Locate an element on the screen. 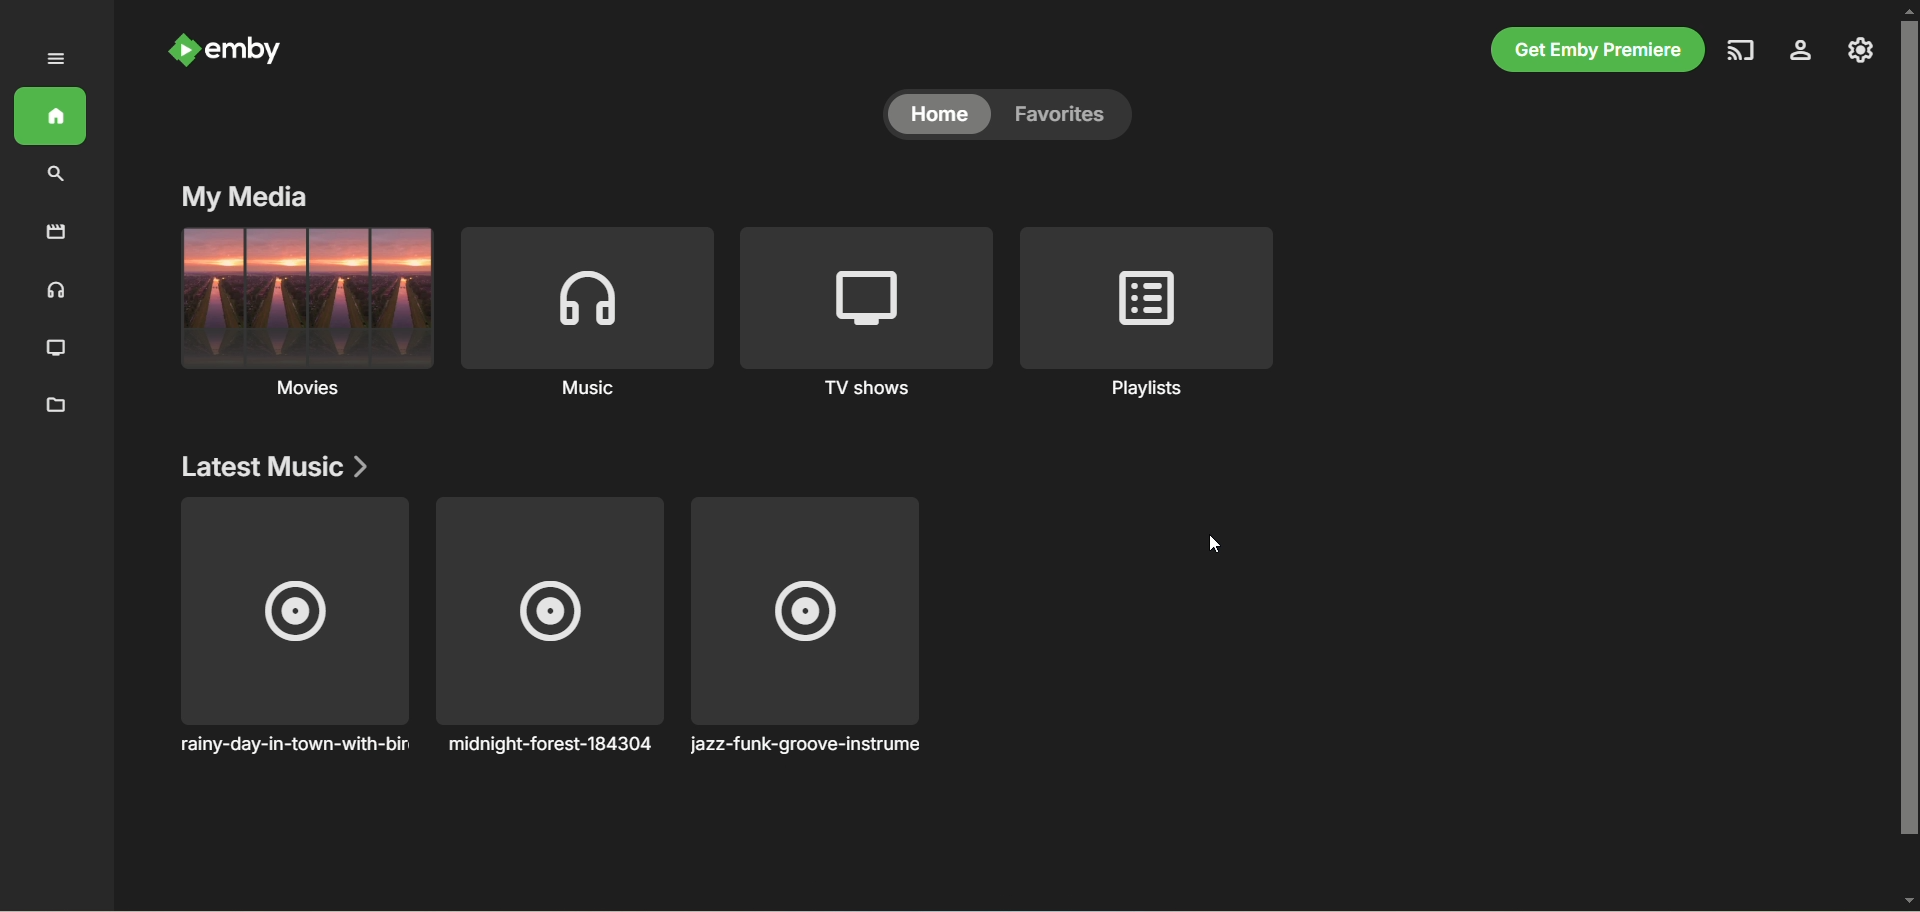  cursor is located at coordinates (1215, 544).